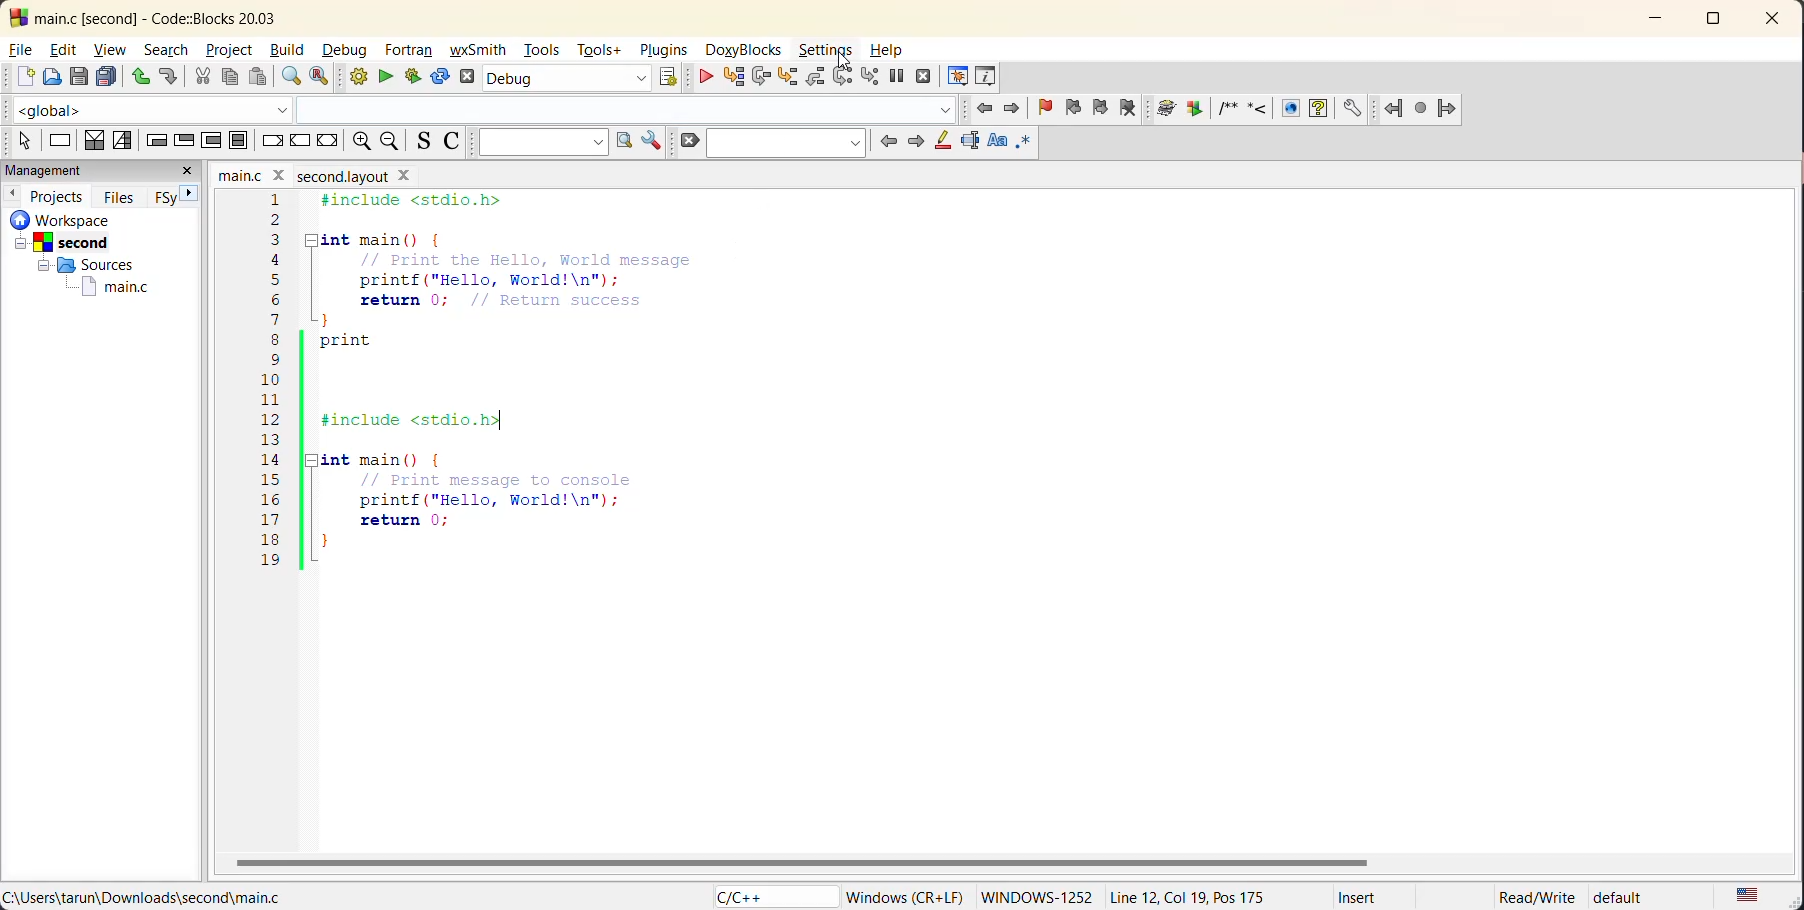 This screenshot has width=1804, height=910. What do you see at coordinates (1714, 25) in the screenshot?
I see `maximize` at bounding box center [1714, 25].